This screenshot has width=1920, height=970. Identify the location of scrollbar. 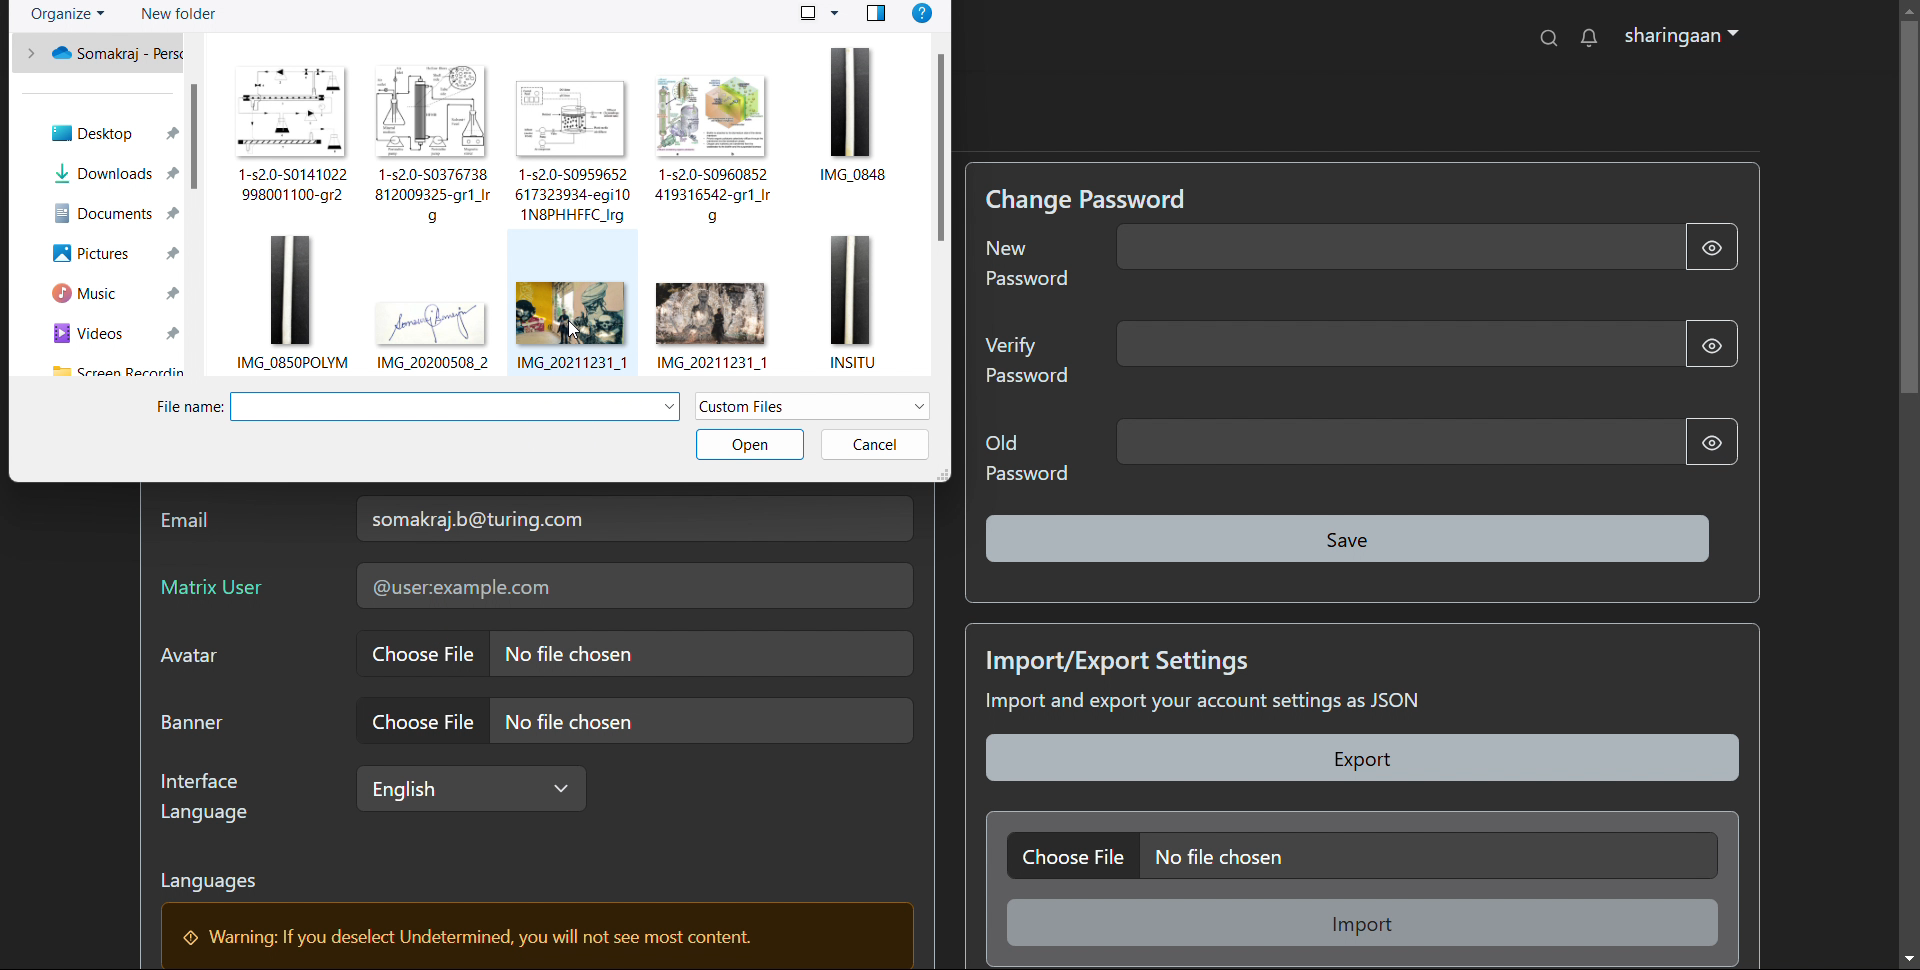
(1910, 480).